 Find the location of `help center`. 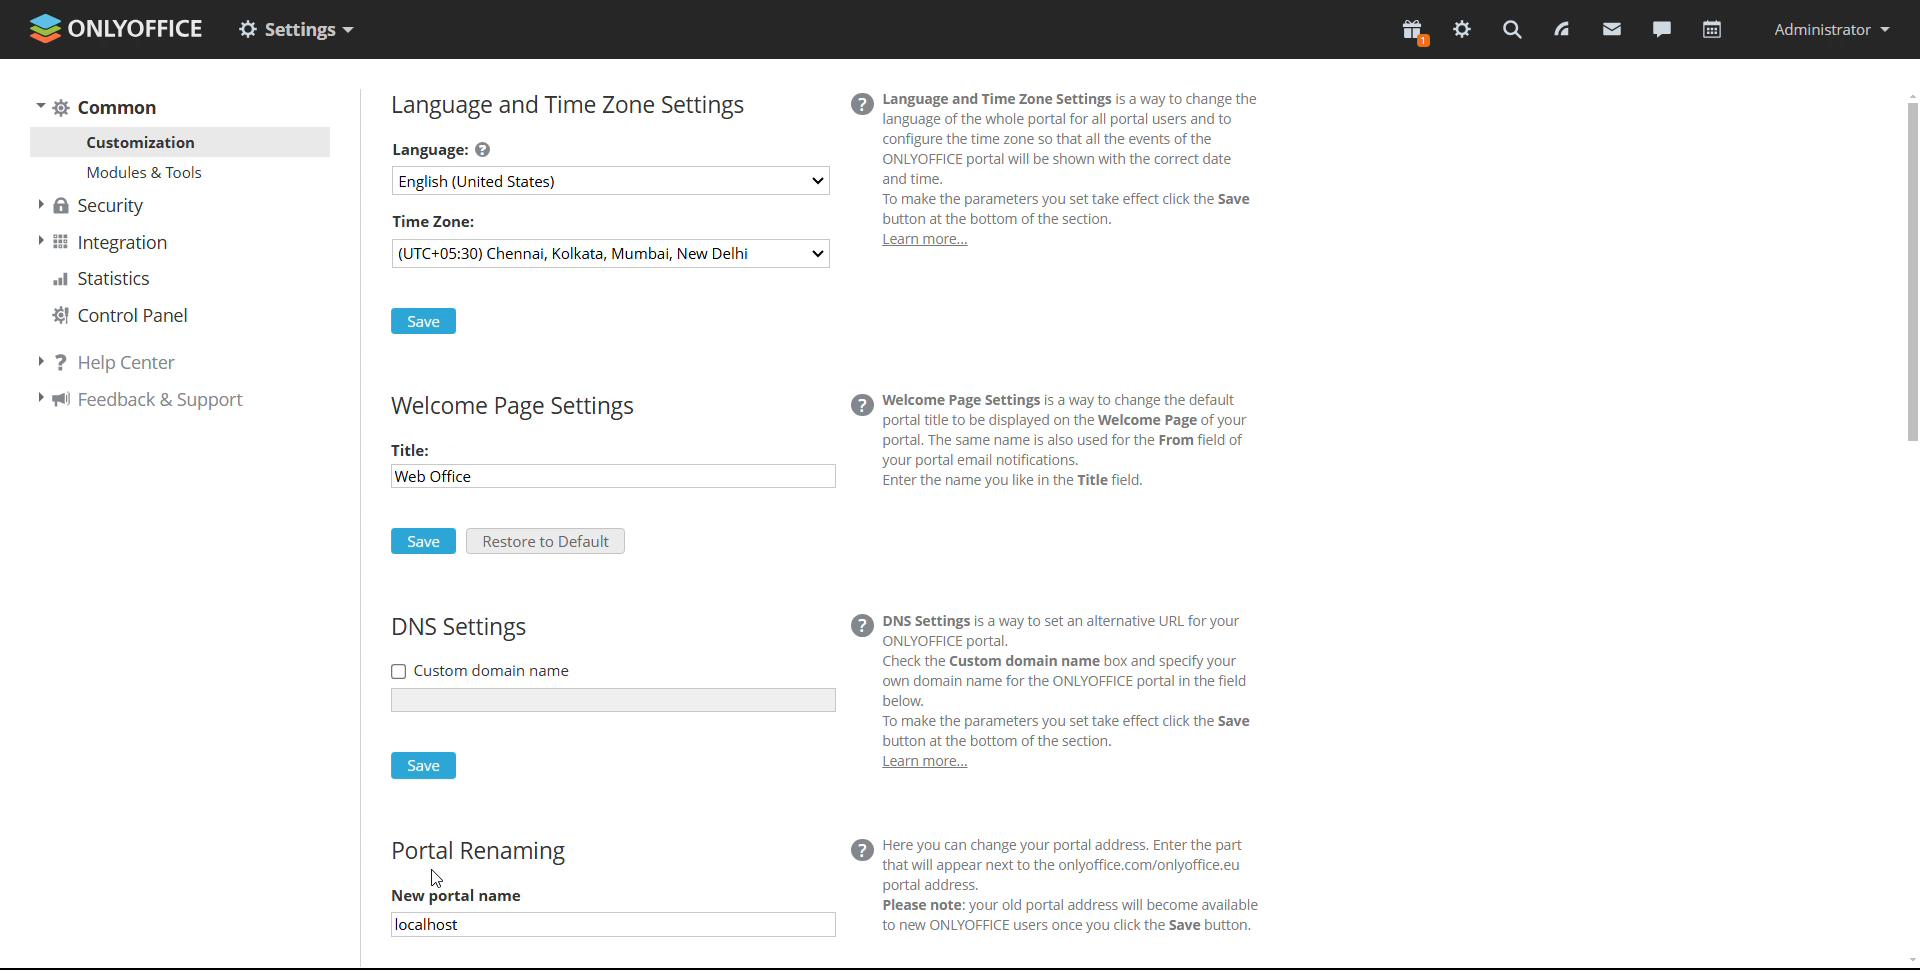

help center is located at coordinates (138, 358).